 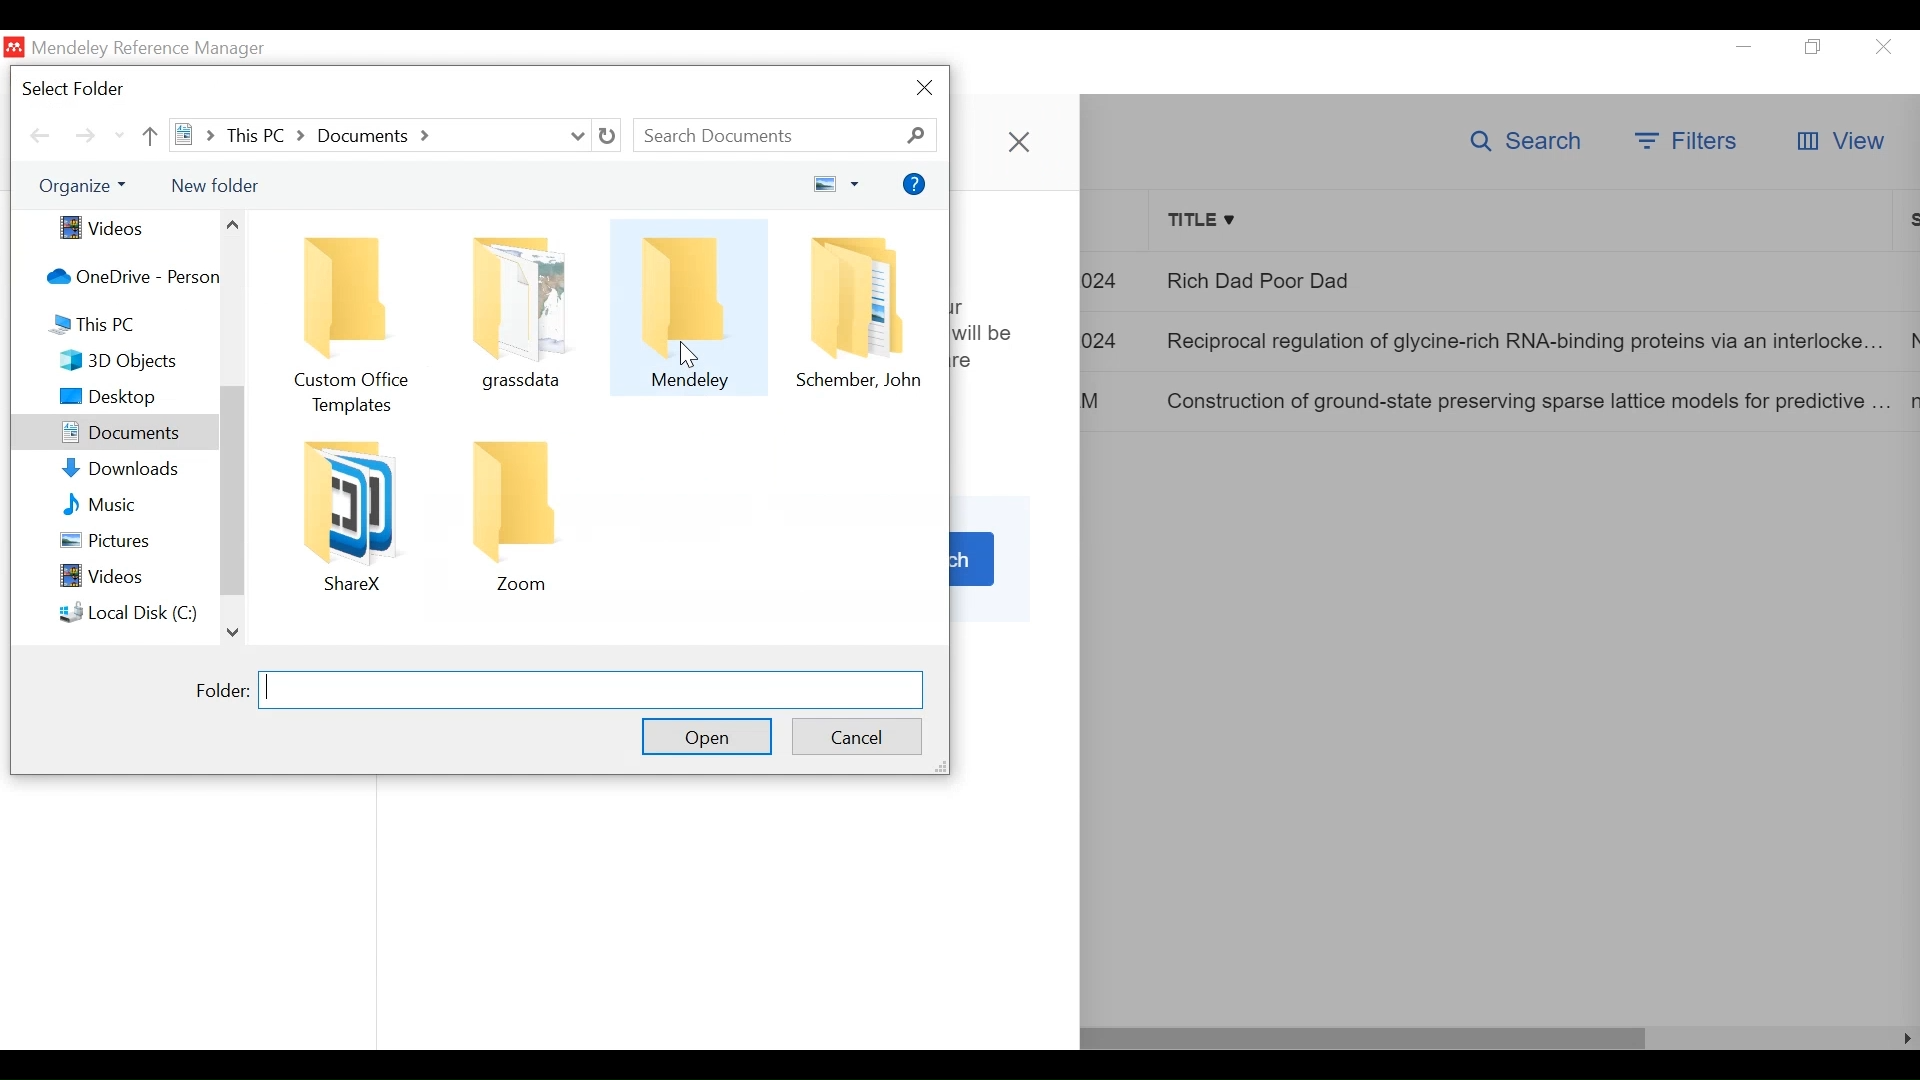 I want to click on Mendeley Reference Manager, so click(x=159, y=49).